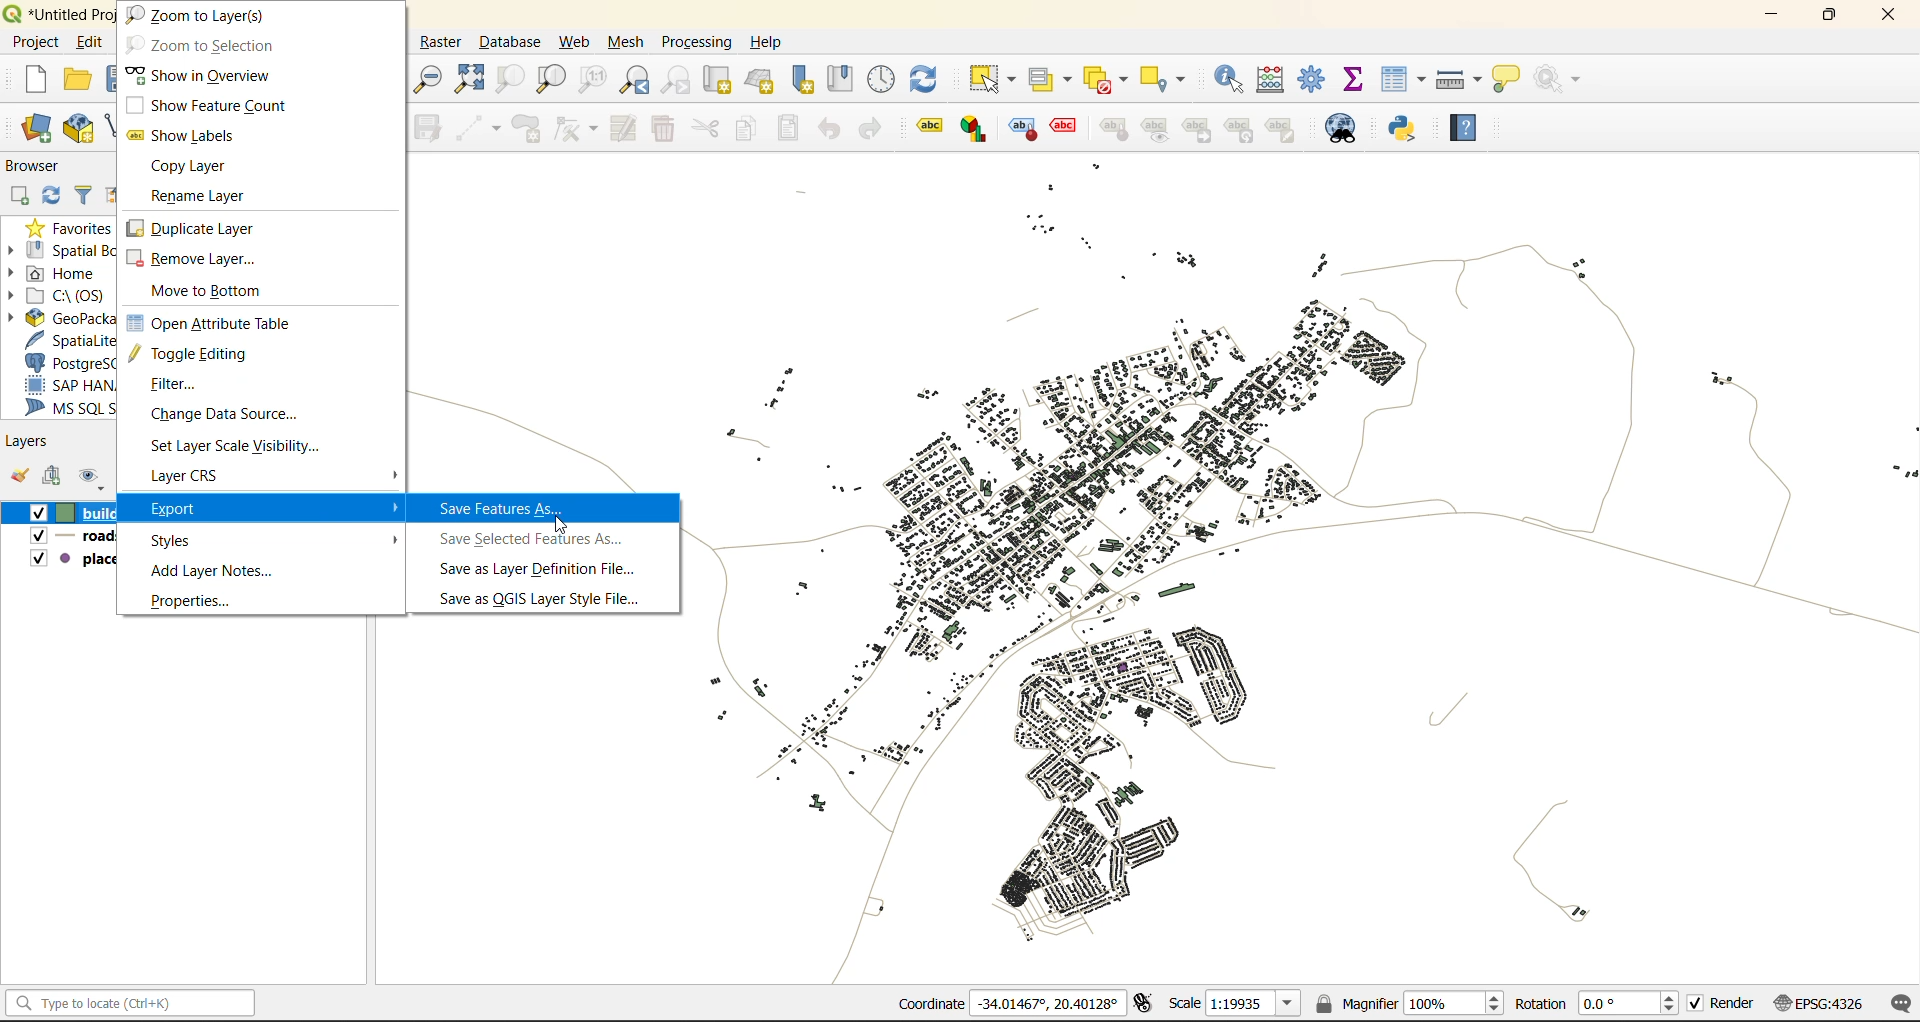 The image size is (1920, 1022). What do you see at coordinates (595, 78) in the screenshot?
I see `zoom native` at bounding box center [595, 78].